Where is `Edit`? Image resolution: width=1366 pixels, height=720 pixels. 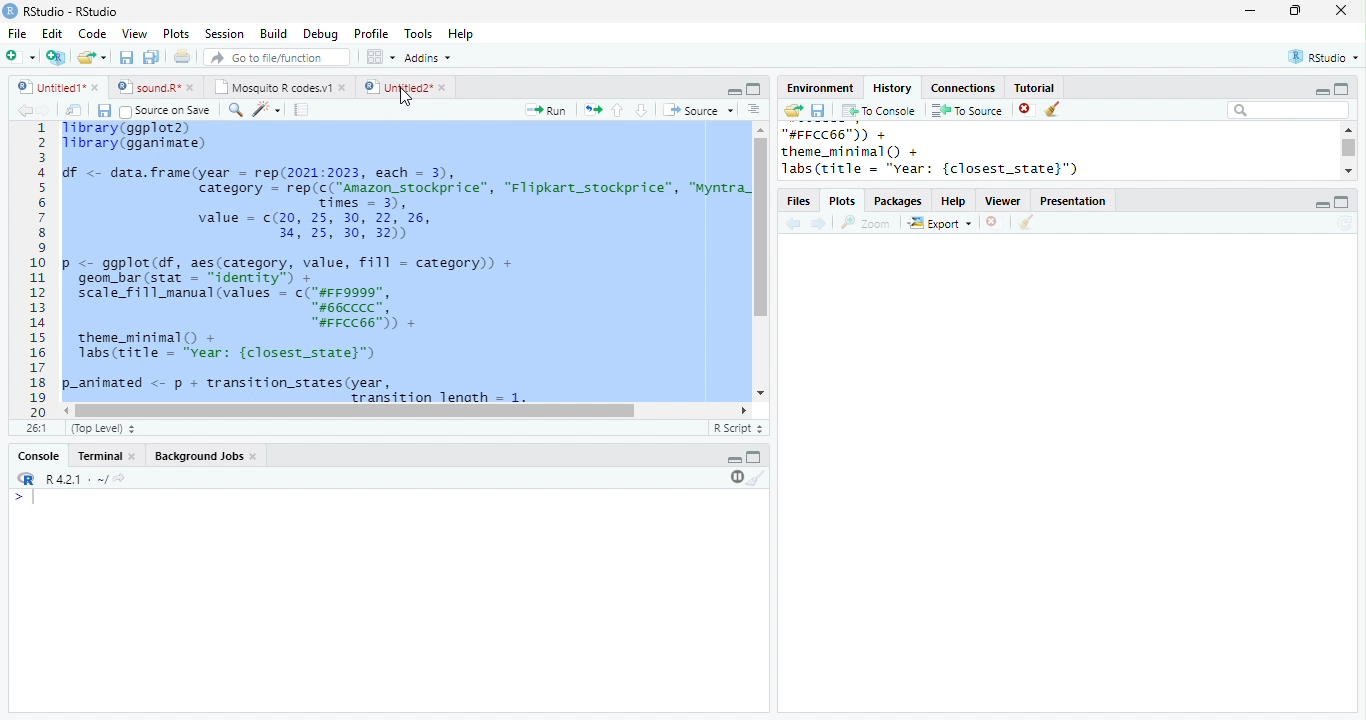 Edit is located at coordinates (52, 33).